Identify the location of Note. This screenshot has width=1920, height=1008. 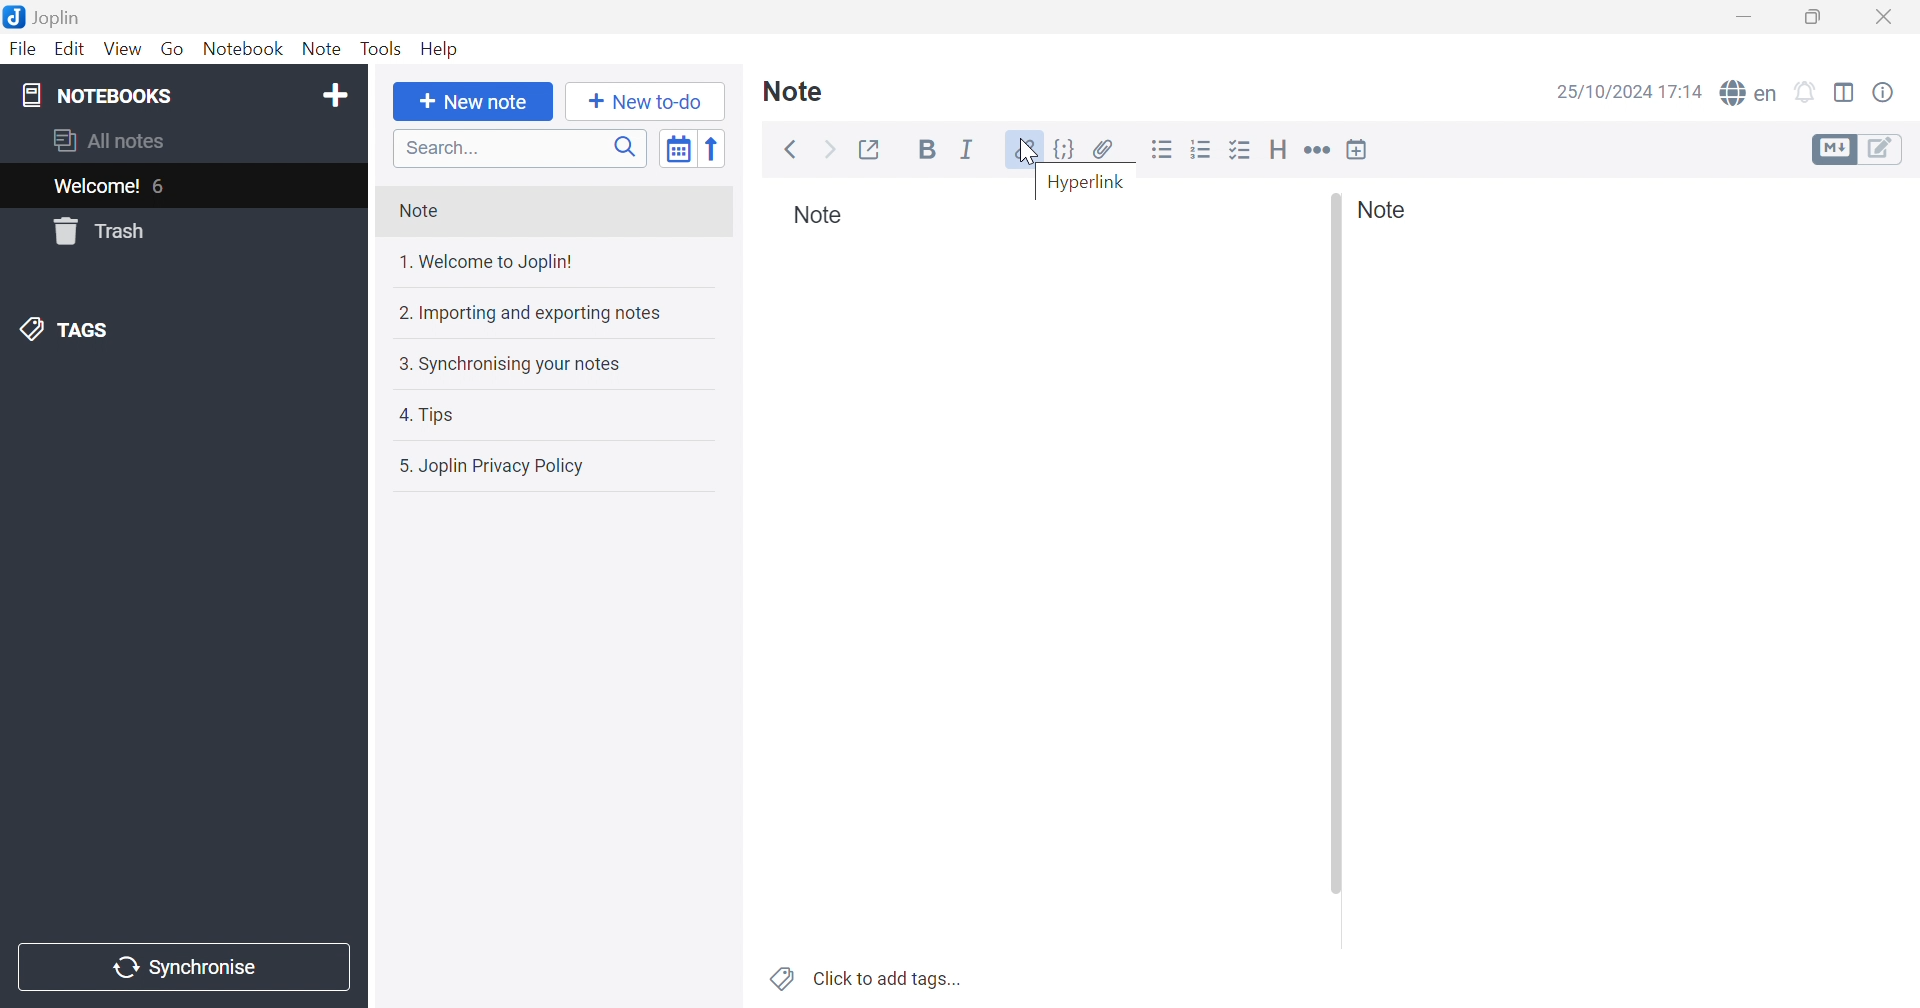
(819, 219).